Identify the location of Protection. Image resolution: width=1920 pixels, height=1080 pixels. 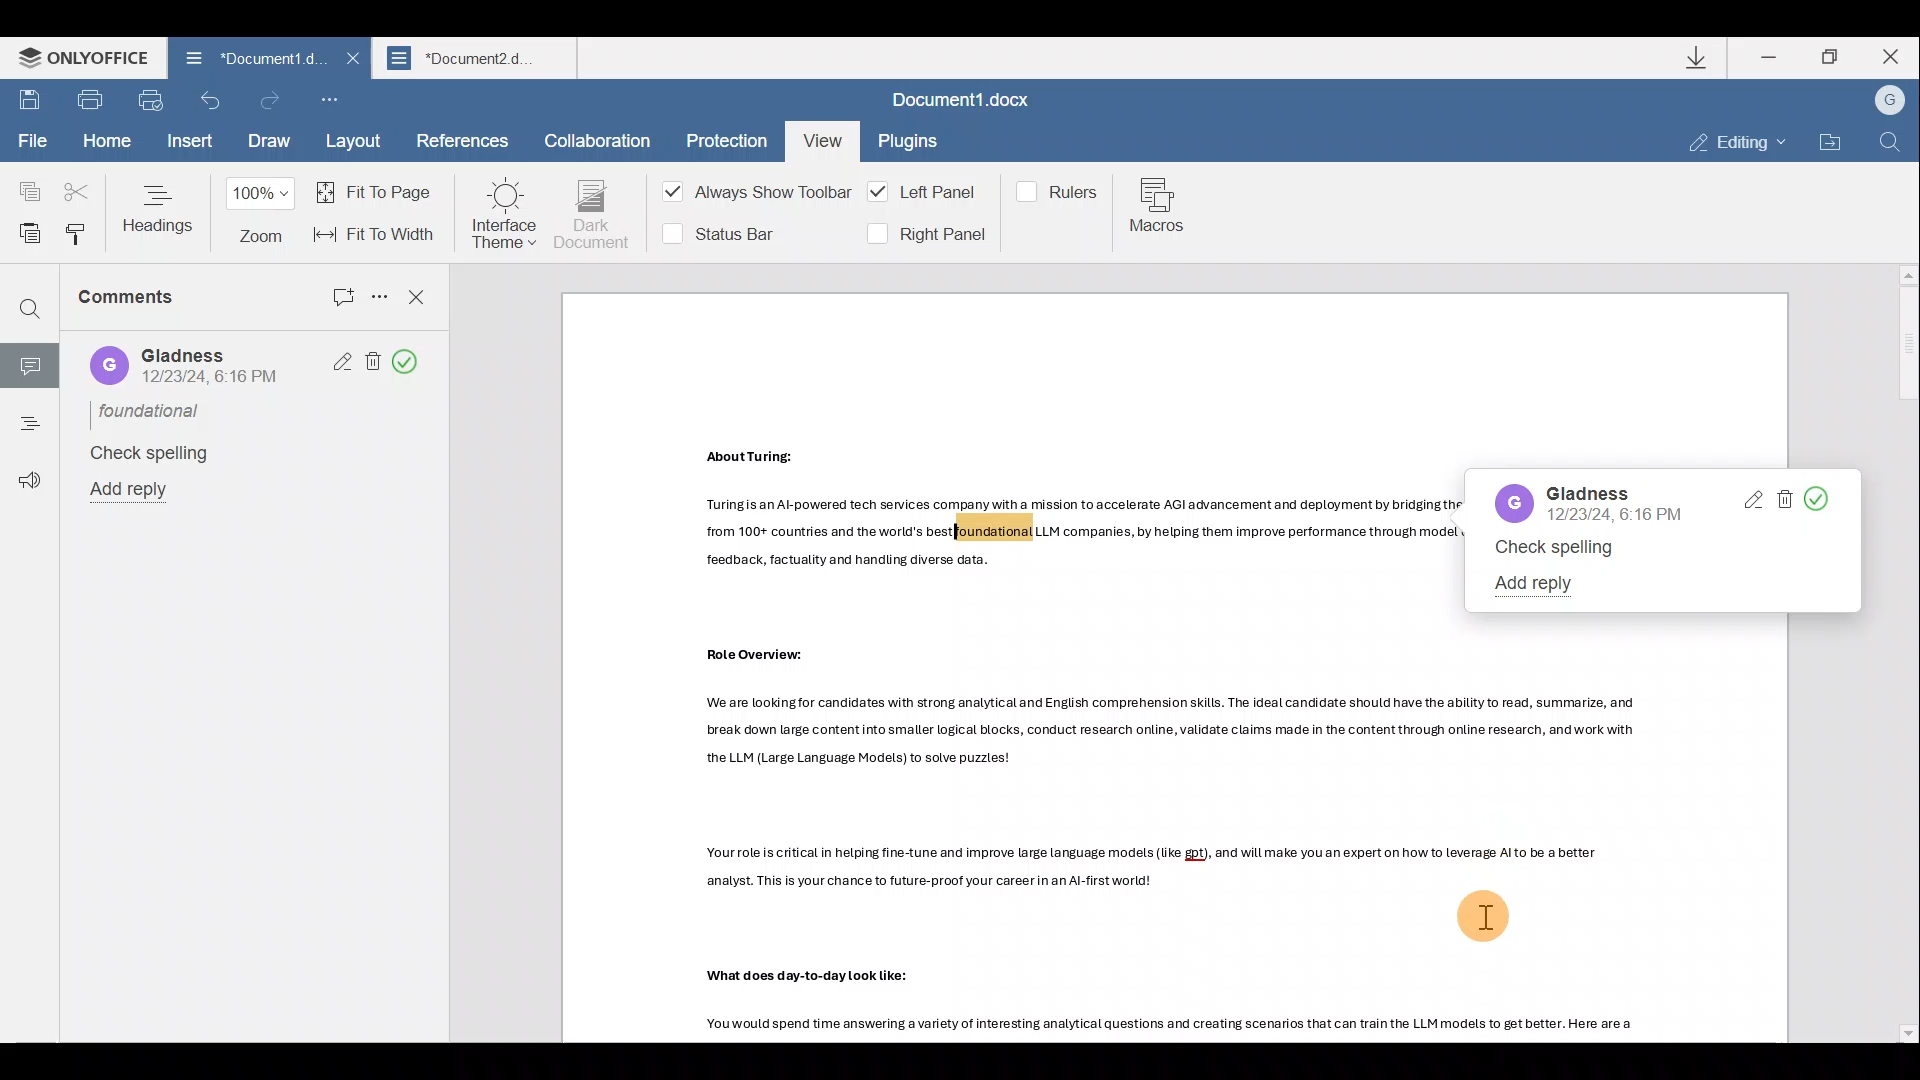
(721, 137).